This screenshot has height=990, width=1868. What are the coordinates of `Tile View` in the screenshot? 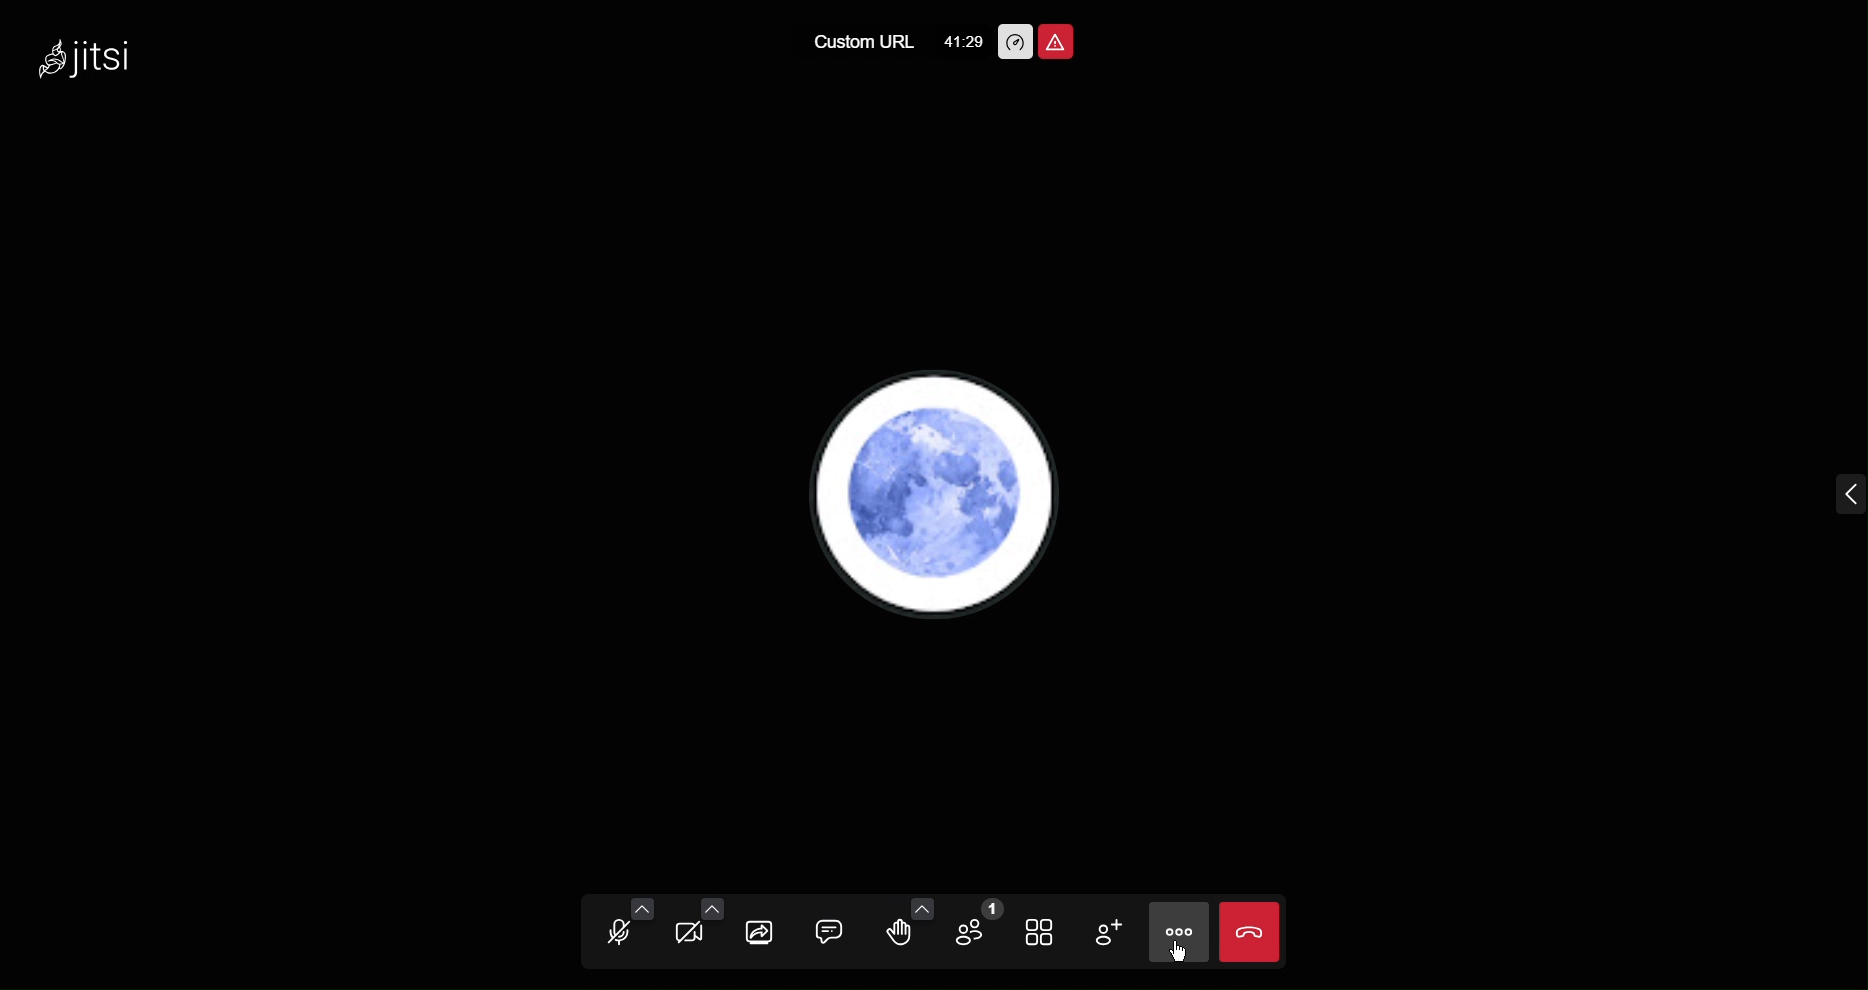 It's located at (1047, 929).